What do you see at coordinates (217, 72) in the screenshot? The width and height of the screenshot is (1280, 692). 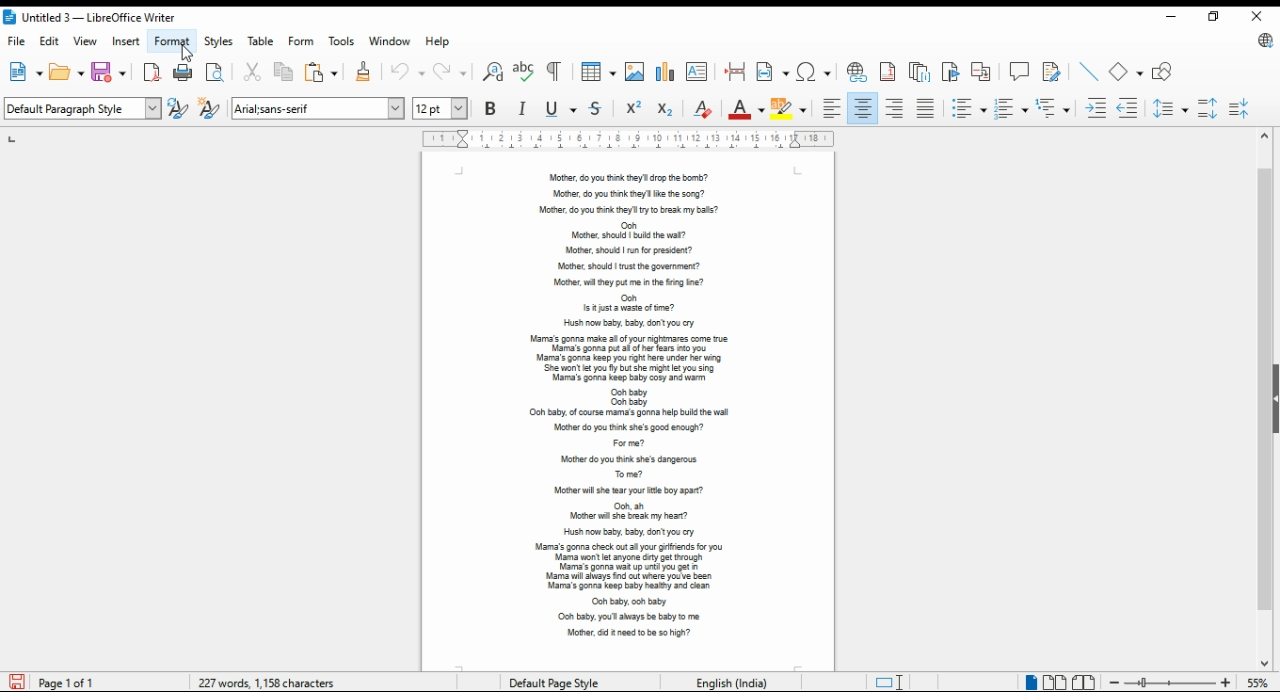 I see `toggle print preview` at bounding box center [217, 72].